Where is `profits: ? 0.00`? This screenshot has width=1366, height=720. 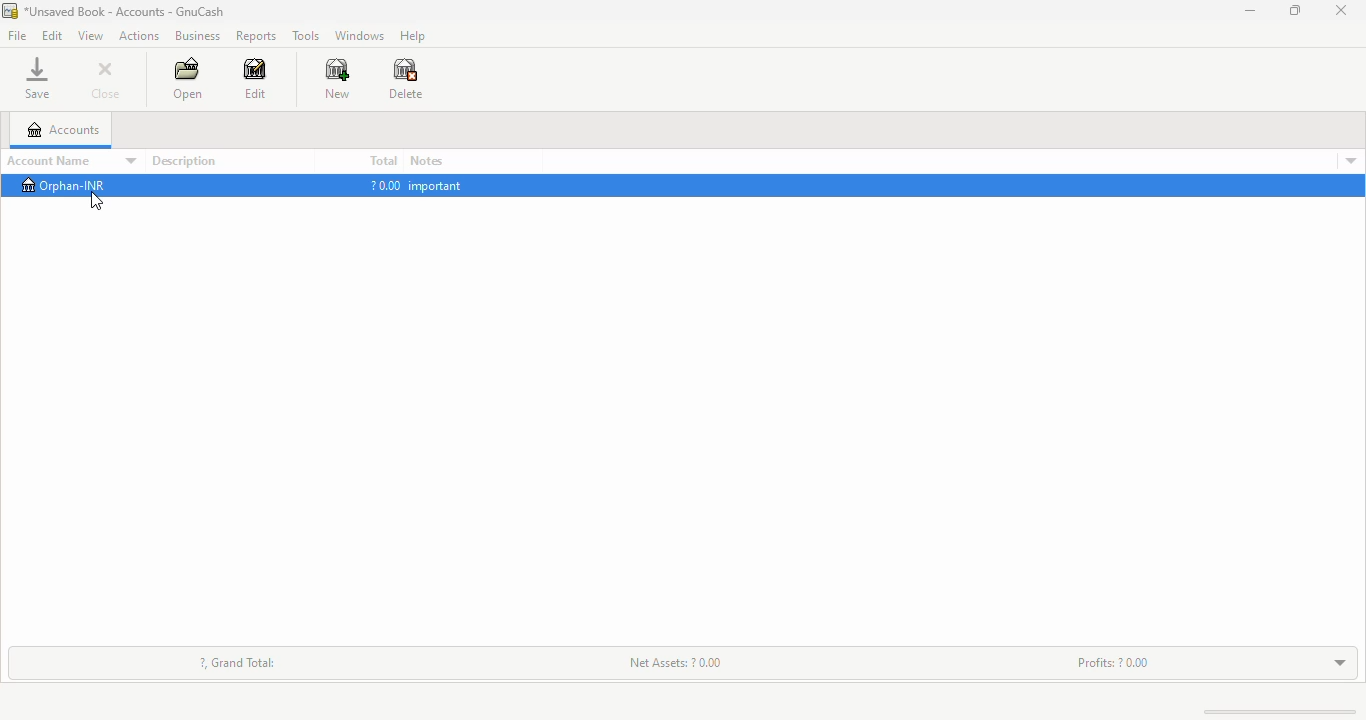
profits: ? 0.00 is located at coordinates (1114, 661).